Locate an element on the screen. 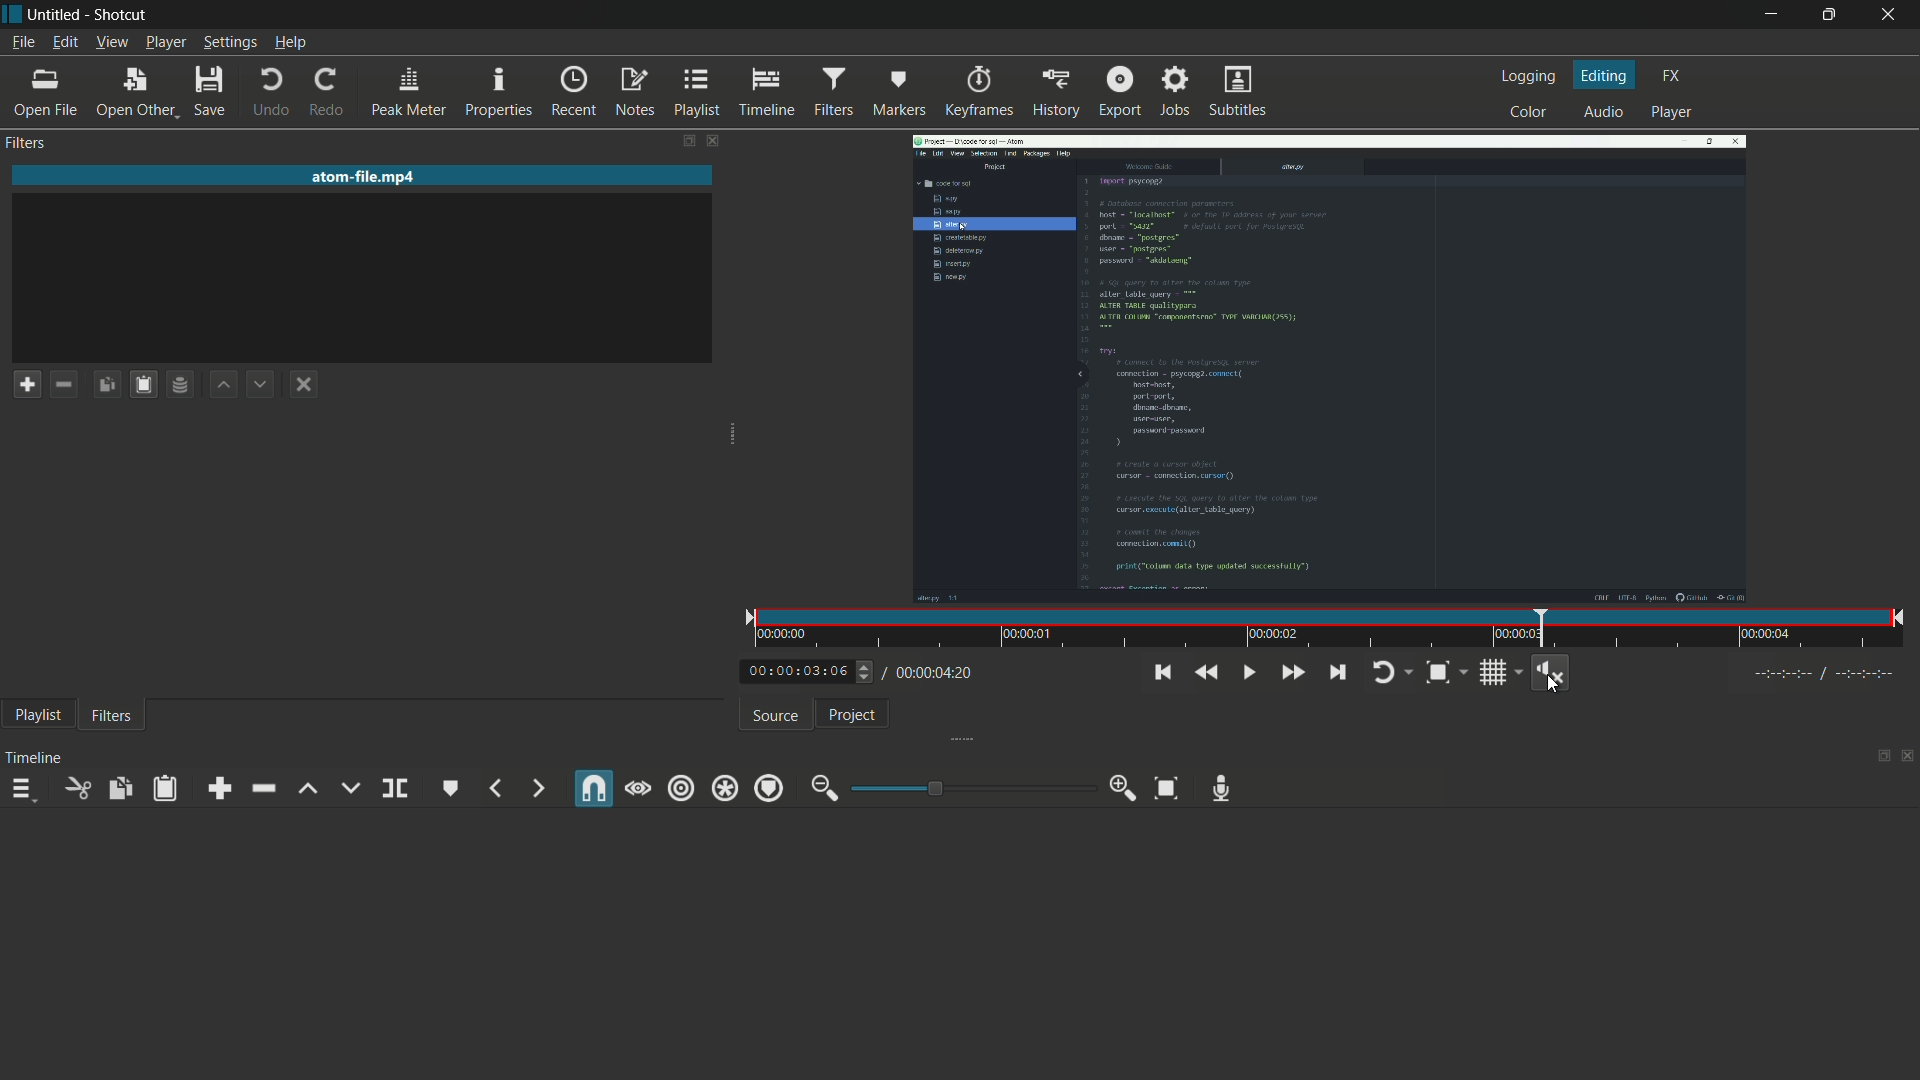 The image size is (1920, 1080). atom-file.mp4 is located at coordinates (365, 175).